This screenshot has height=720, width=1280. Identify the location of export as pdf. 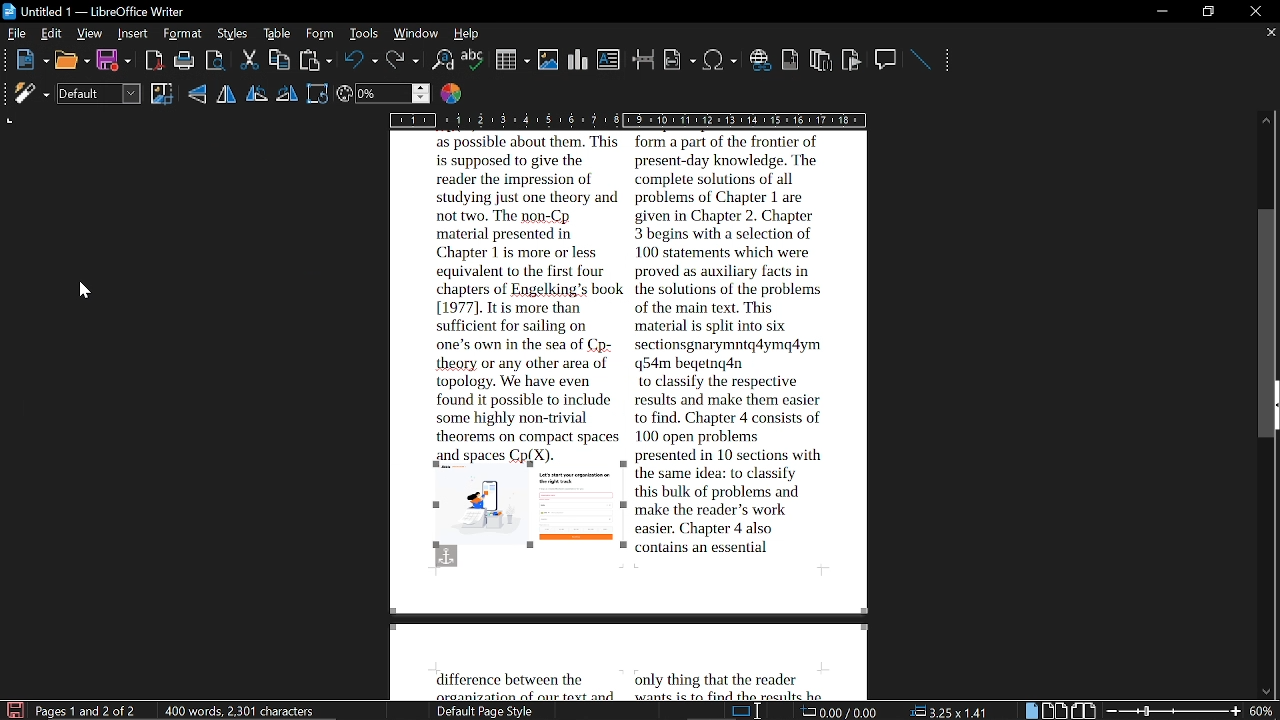
(154, 60).